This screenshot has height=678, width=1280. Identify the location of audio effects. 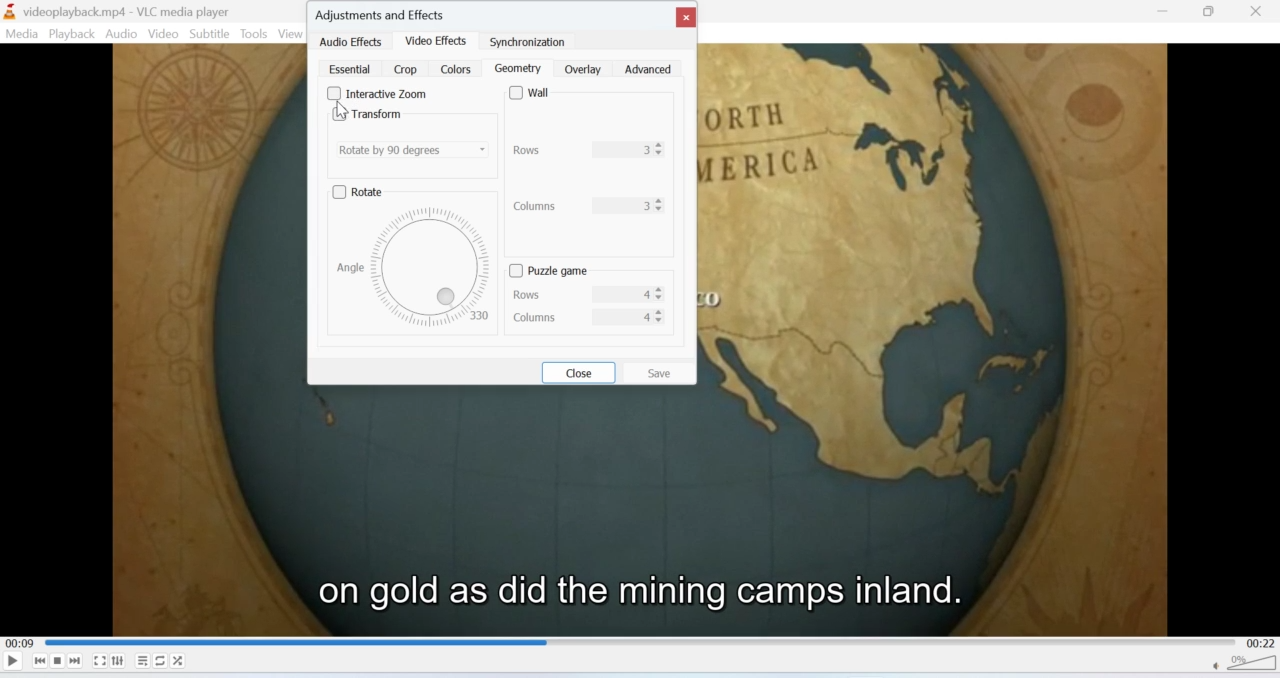
(351, 43).